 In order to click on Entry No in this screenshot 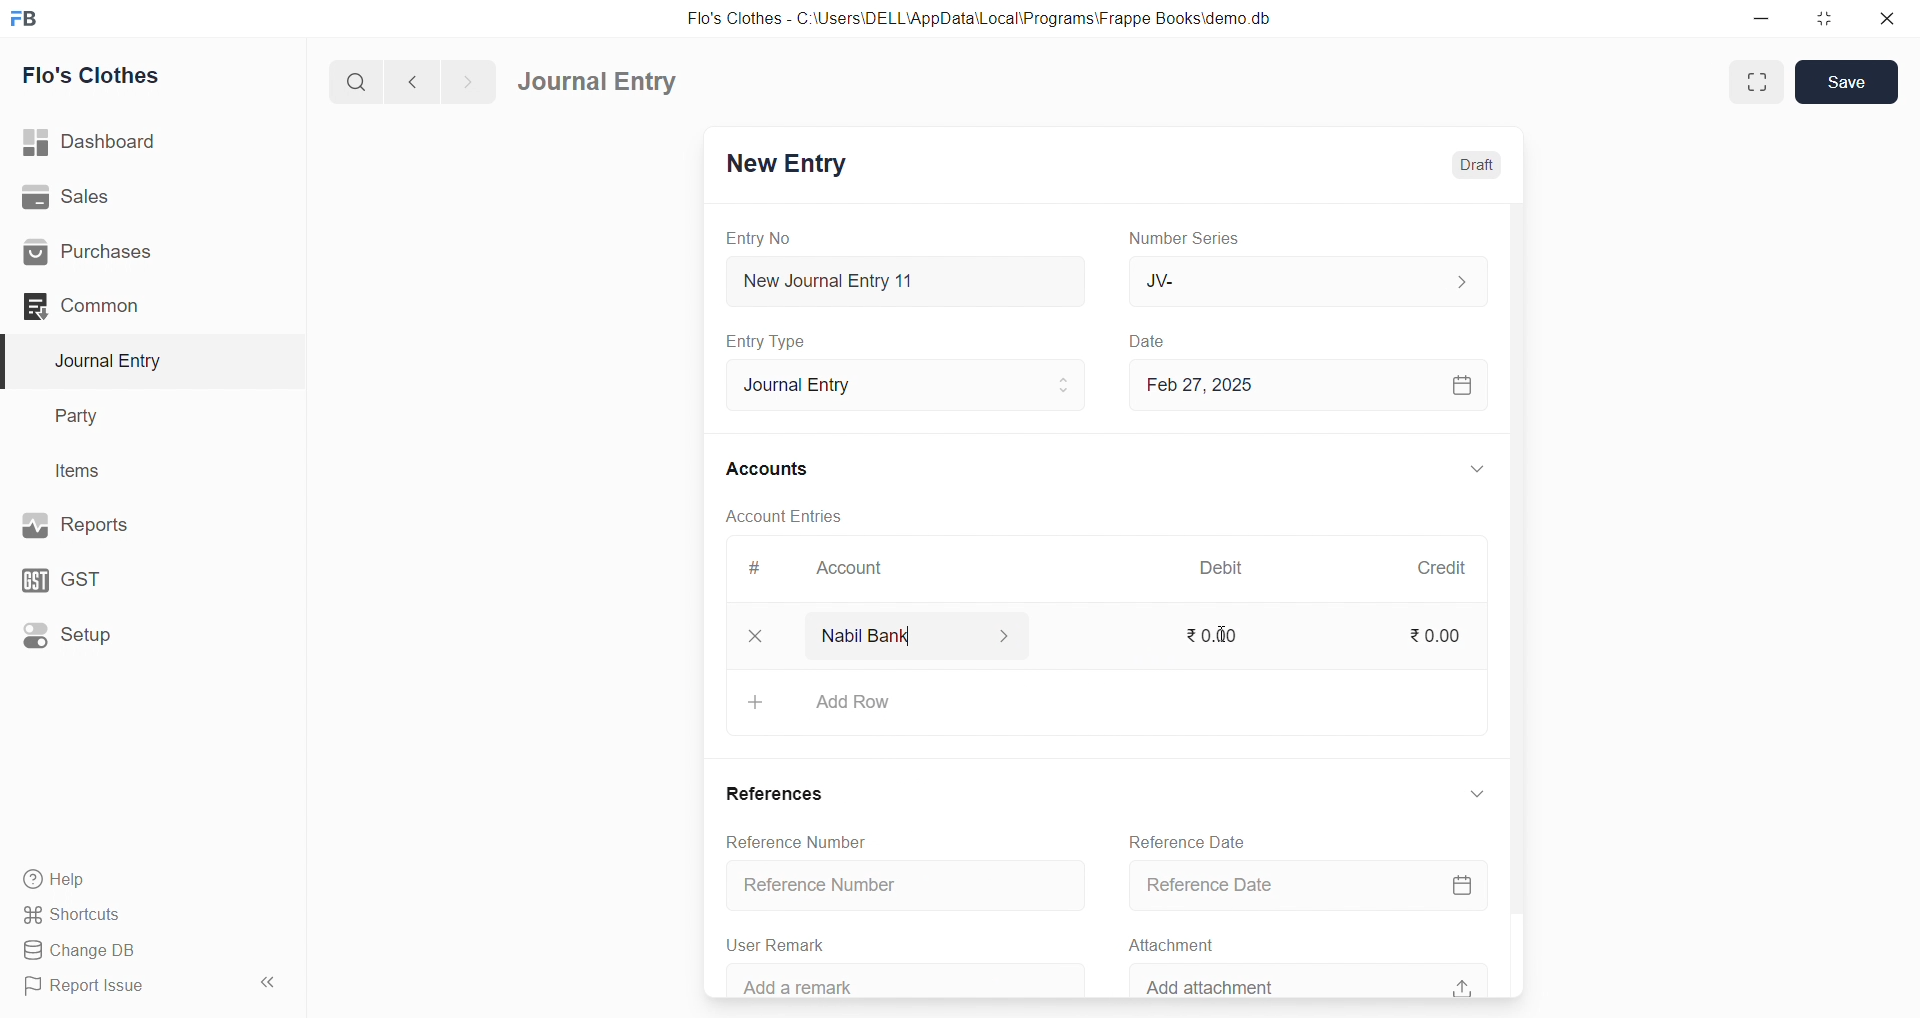, I will do `click(758, 239)`.